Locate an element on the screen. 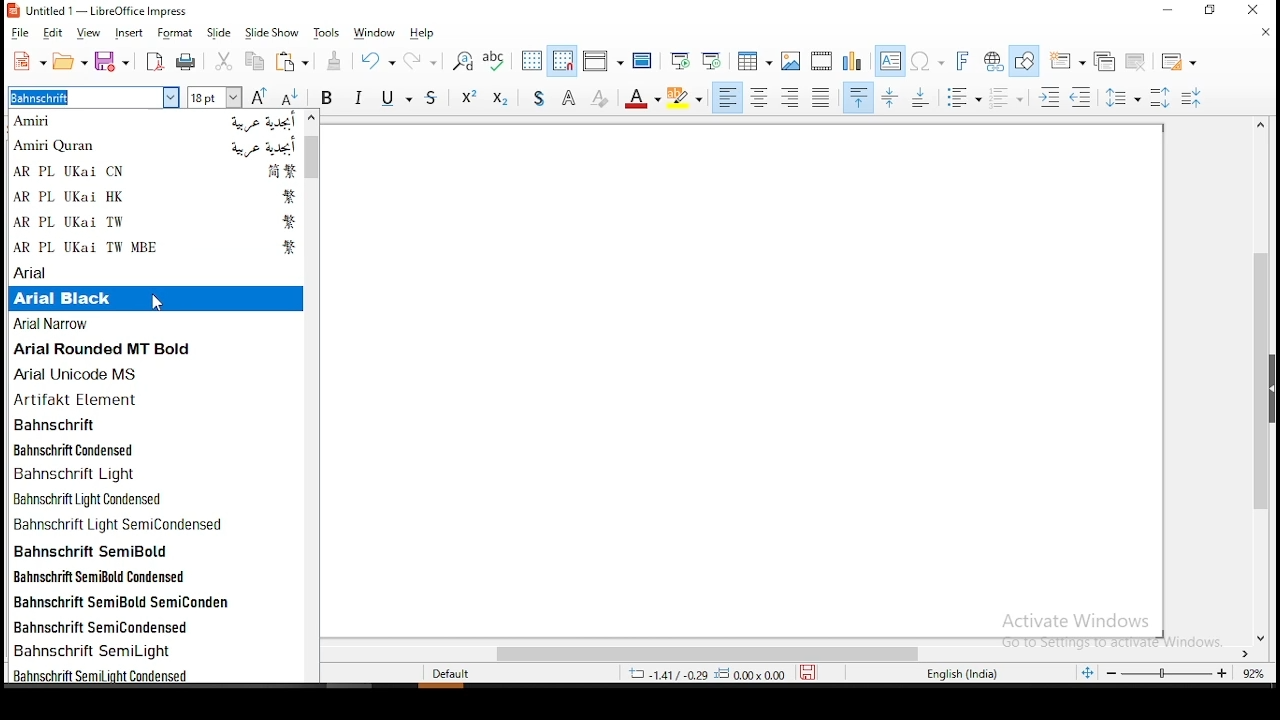 The width and height of the screenshot is (1280, 720). bahnschrift condensed is located at coordinates (159, 448).